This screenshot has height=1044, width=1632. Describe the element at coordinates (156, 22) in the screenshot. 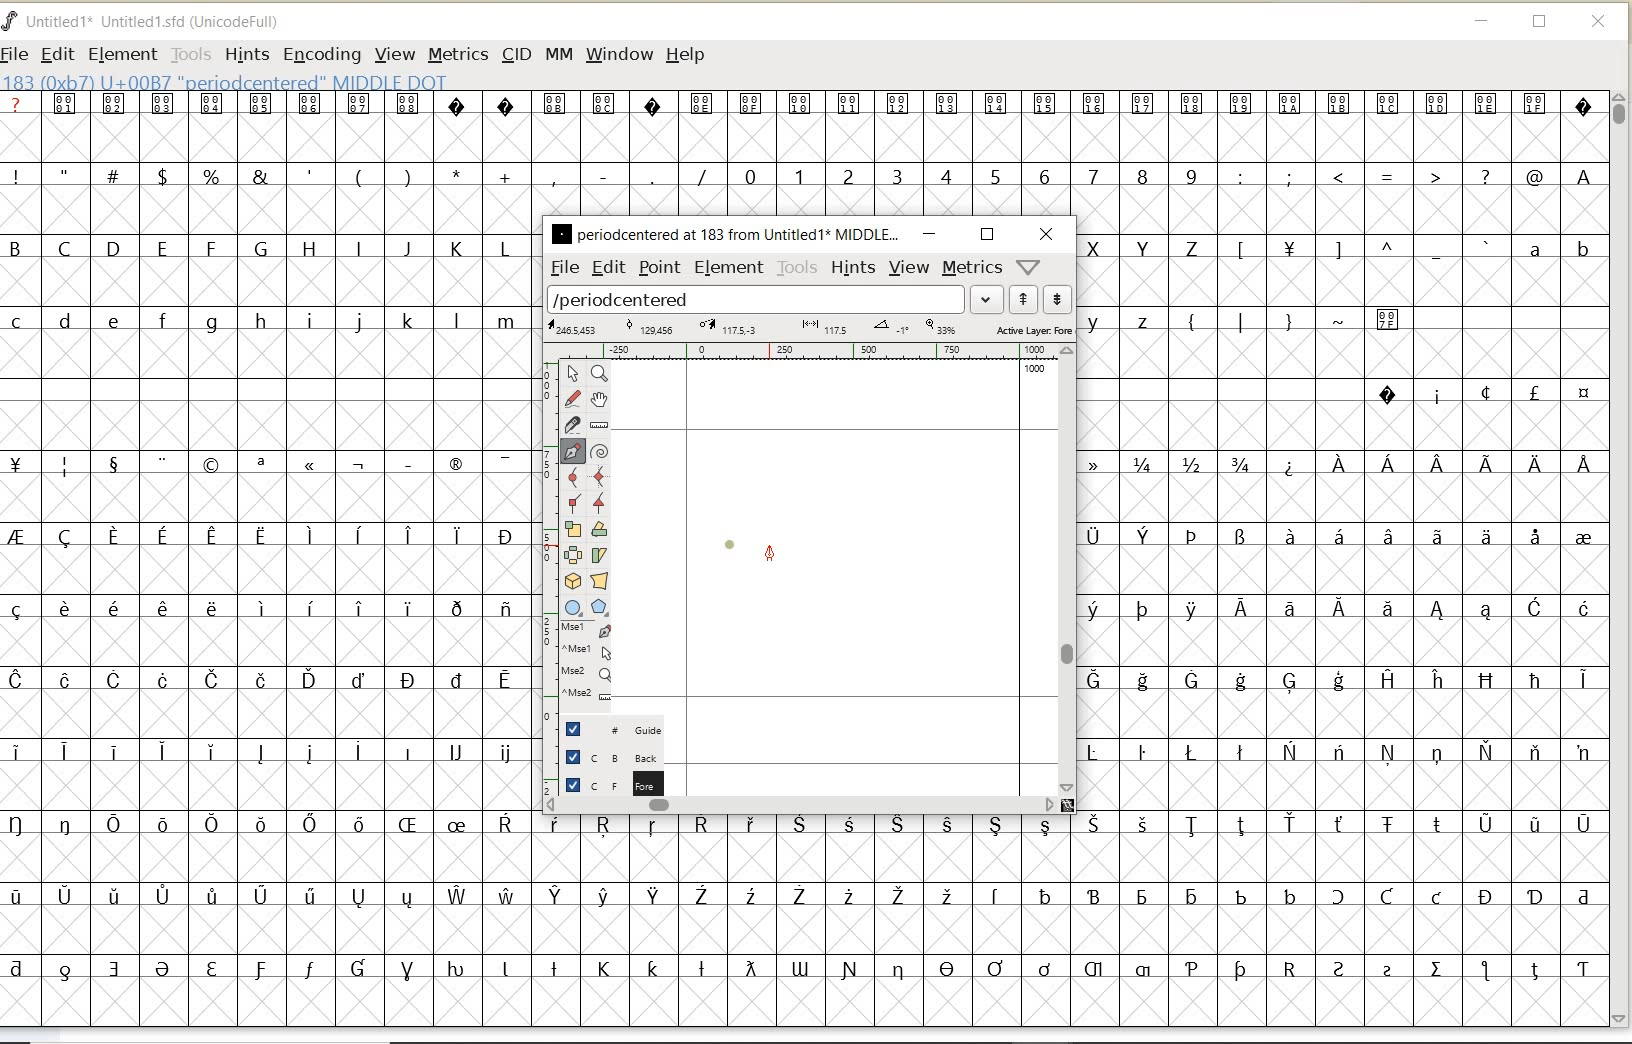

I see `FONT NAME` at that location.